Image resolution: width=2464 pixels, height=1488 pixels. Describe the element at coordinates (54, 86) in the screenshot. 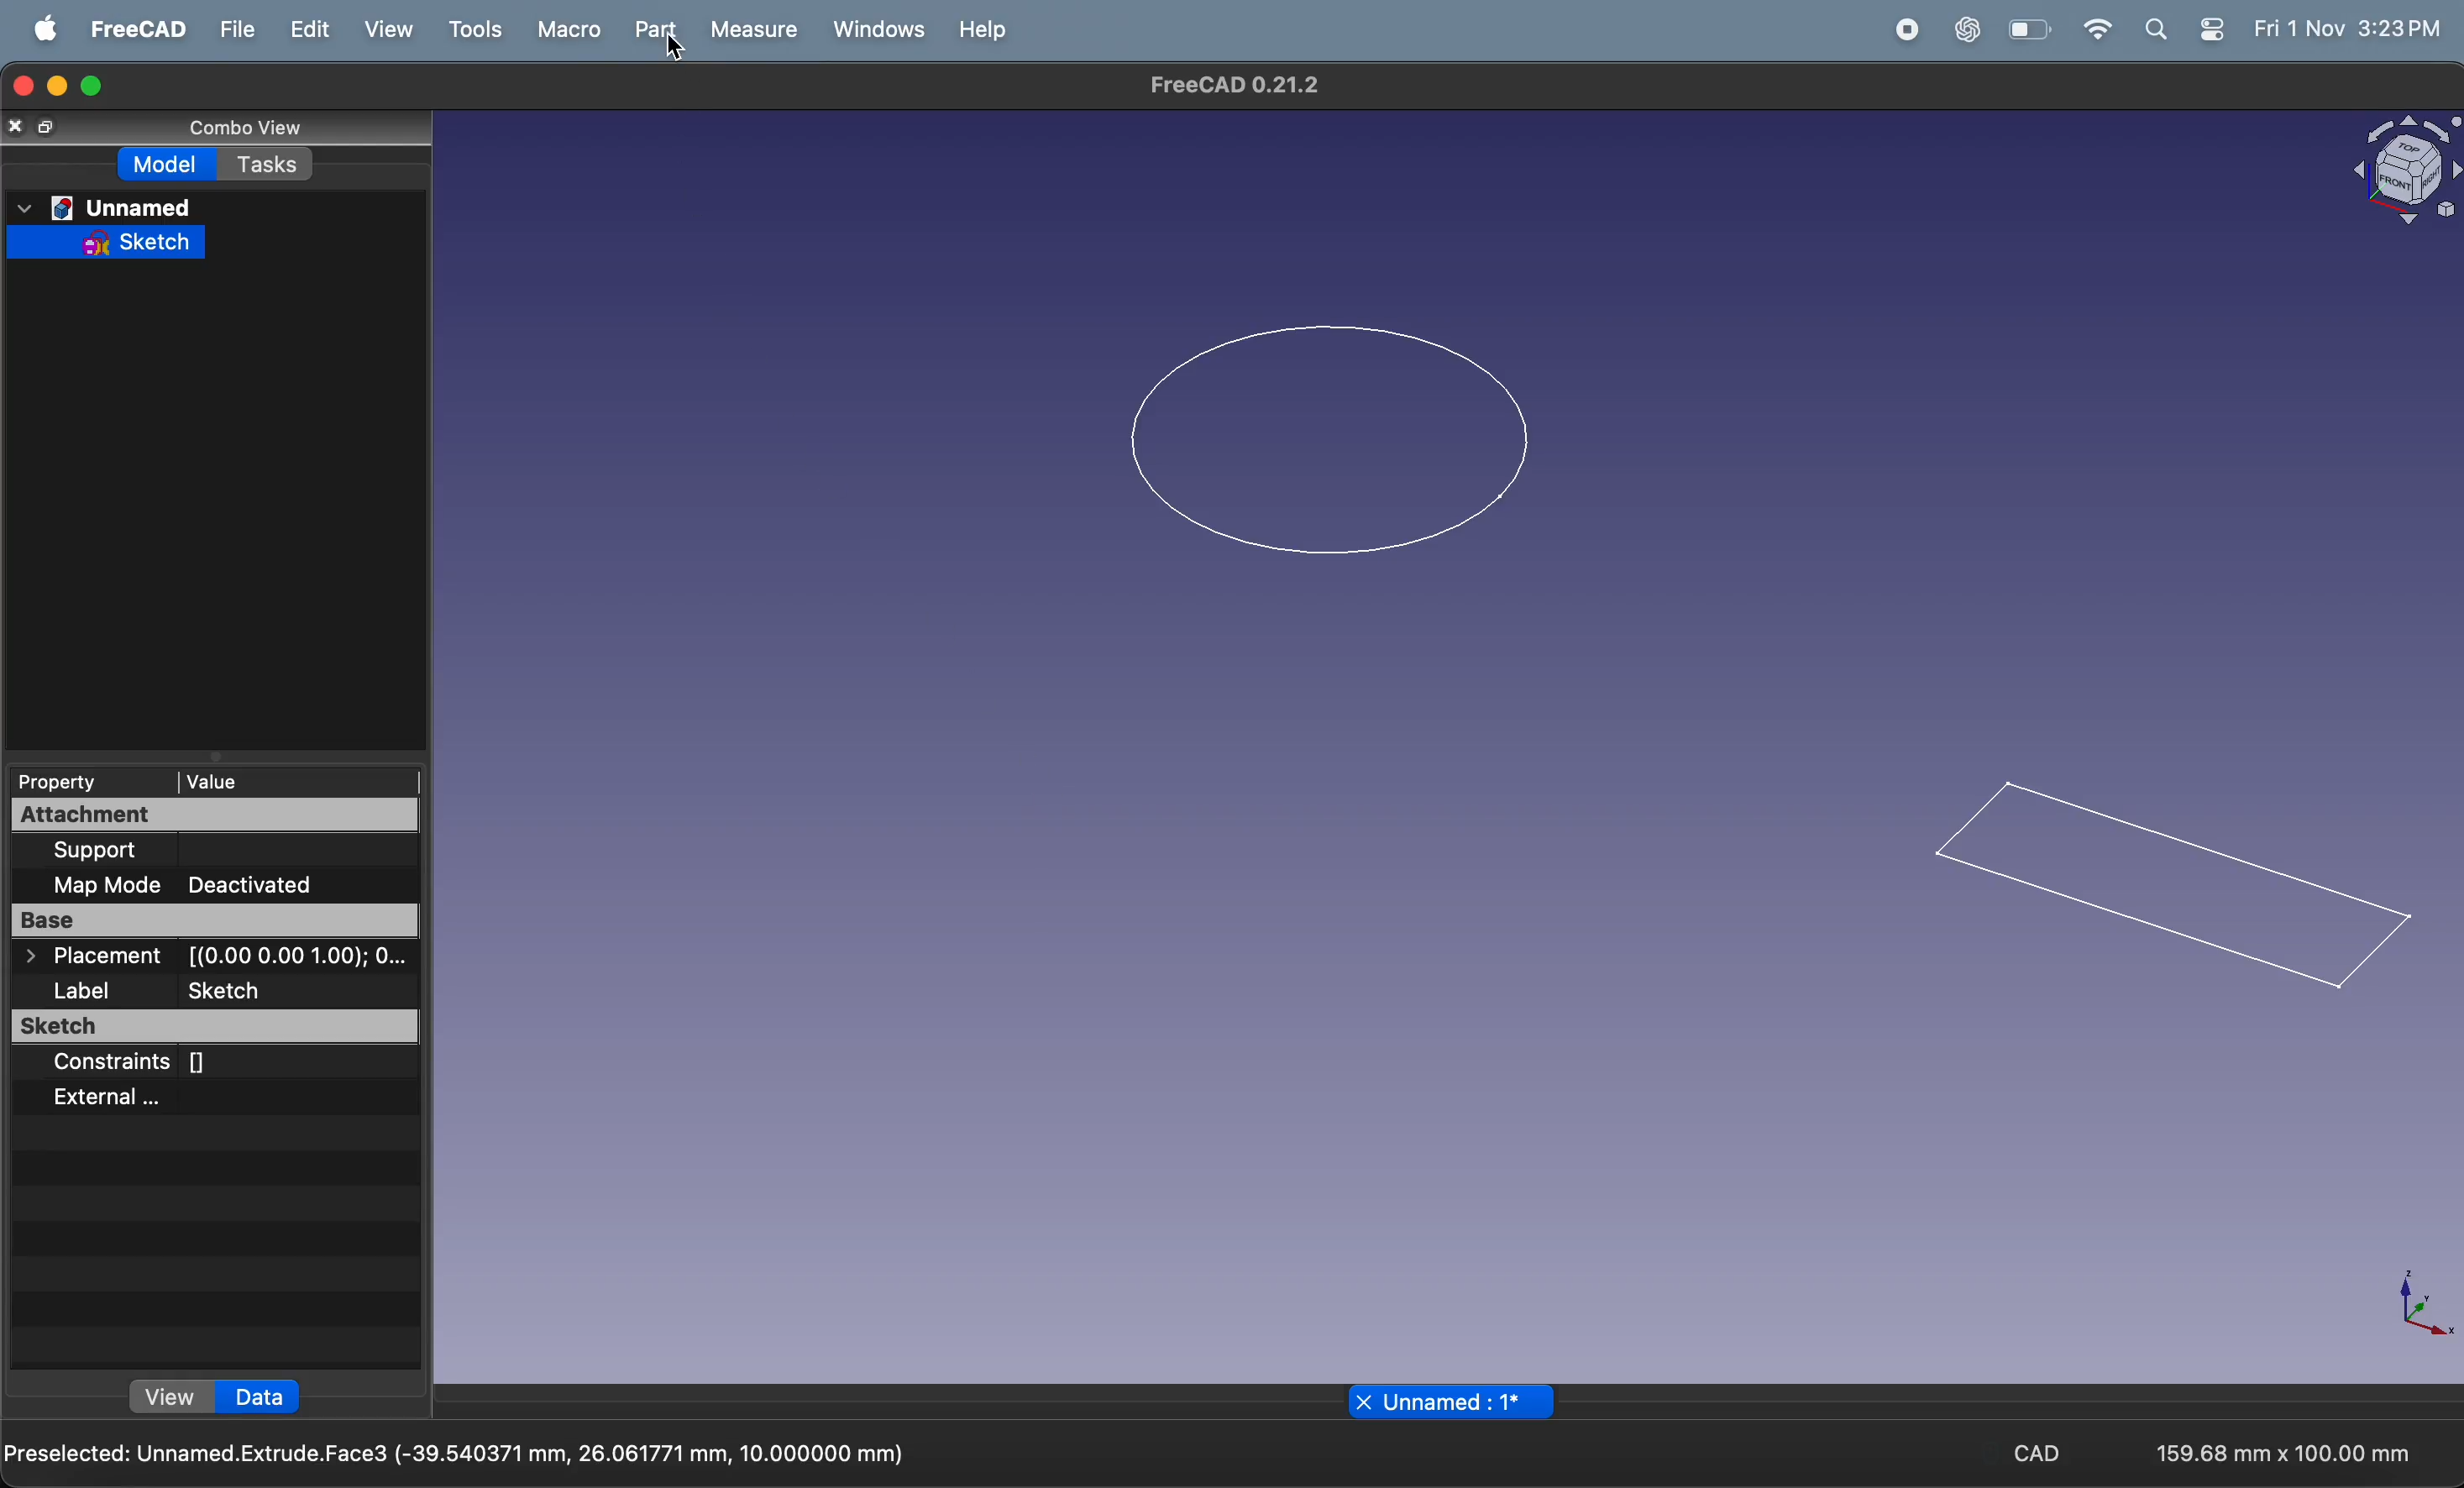

I see `minimize` at that location.